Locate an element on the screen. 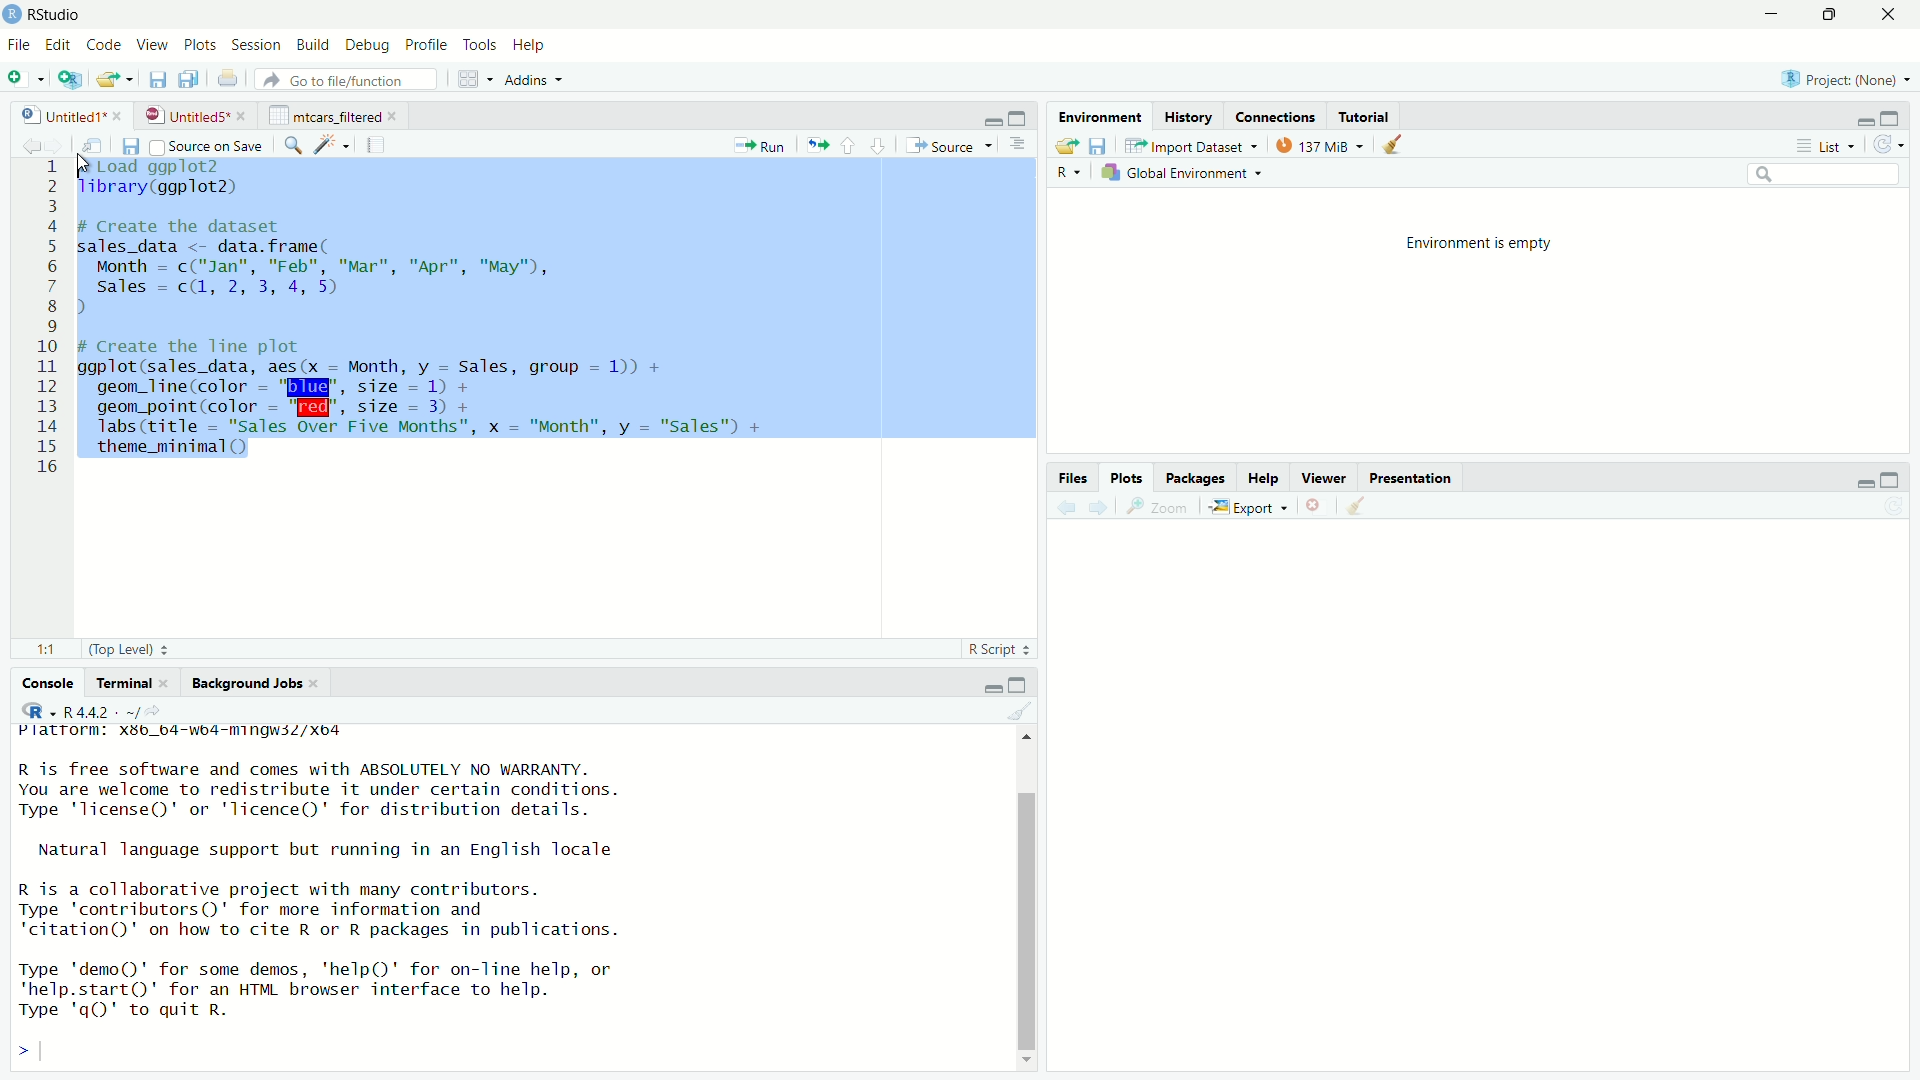 The height and width of the screenshot is (1080, 1920). R is located at coordinates (1069, 174).